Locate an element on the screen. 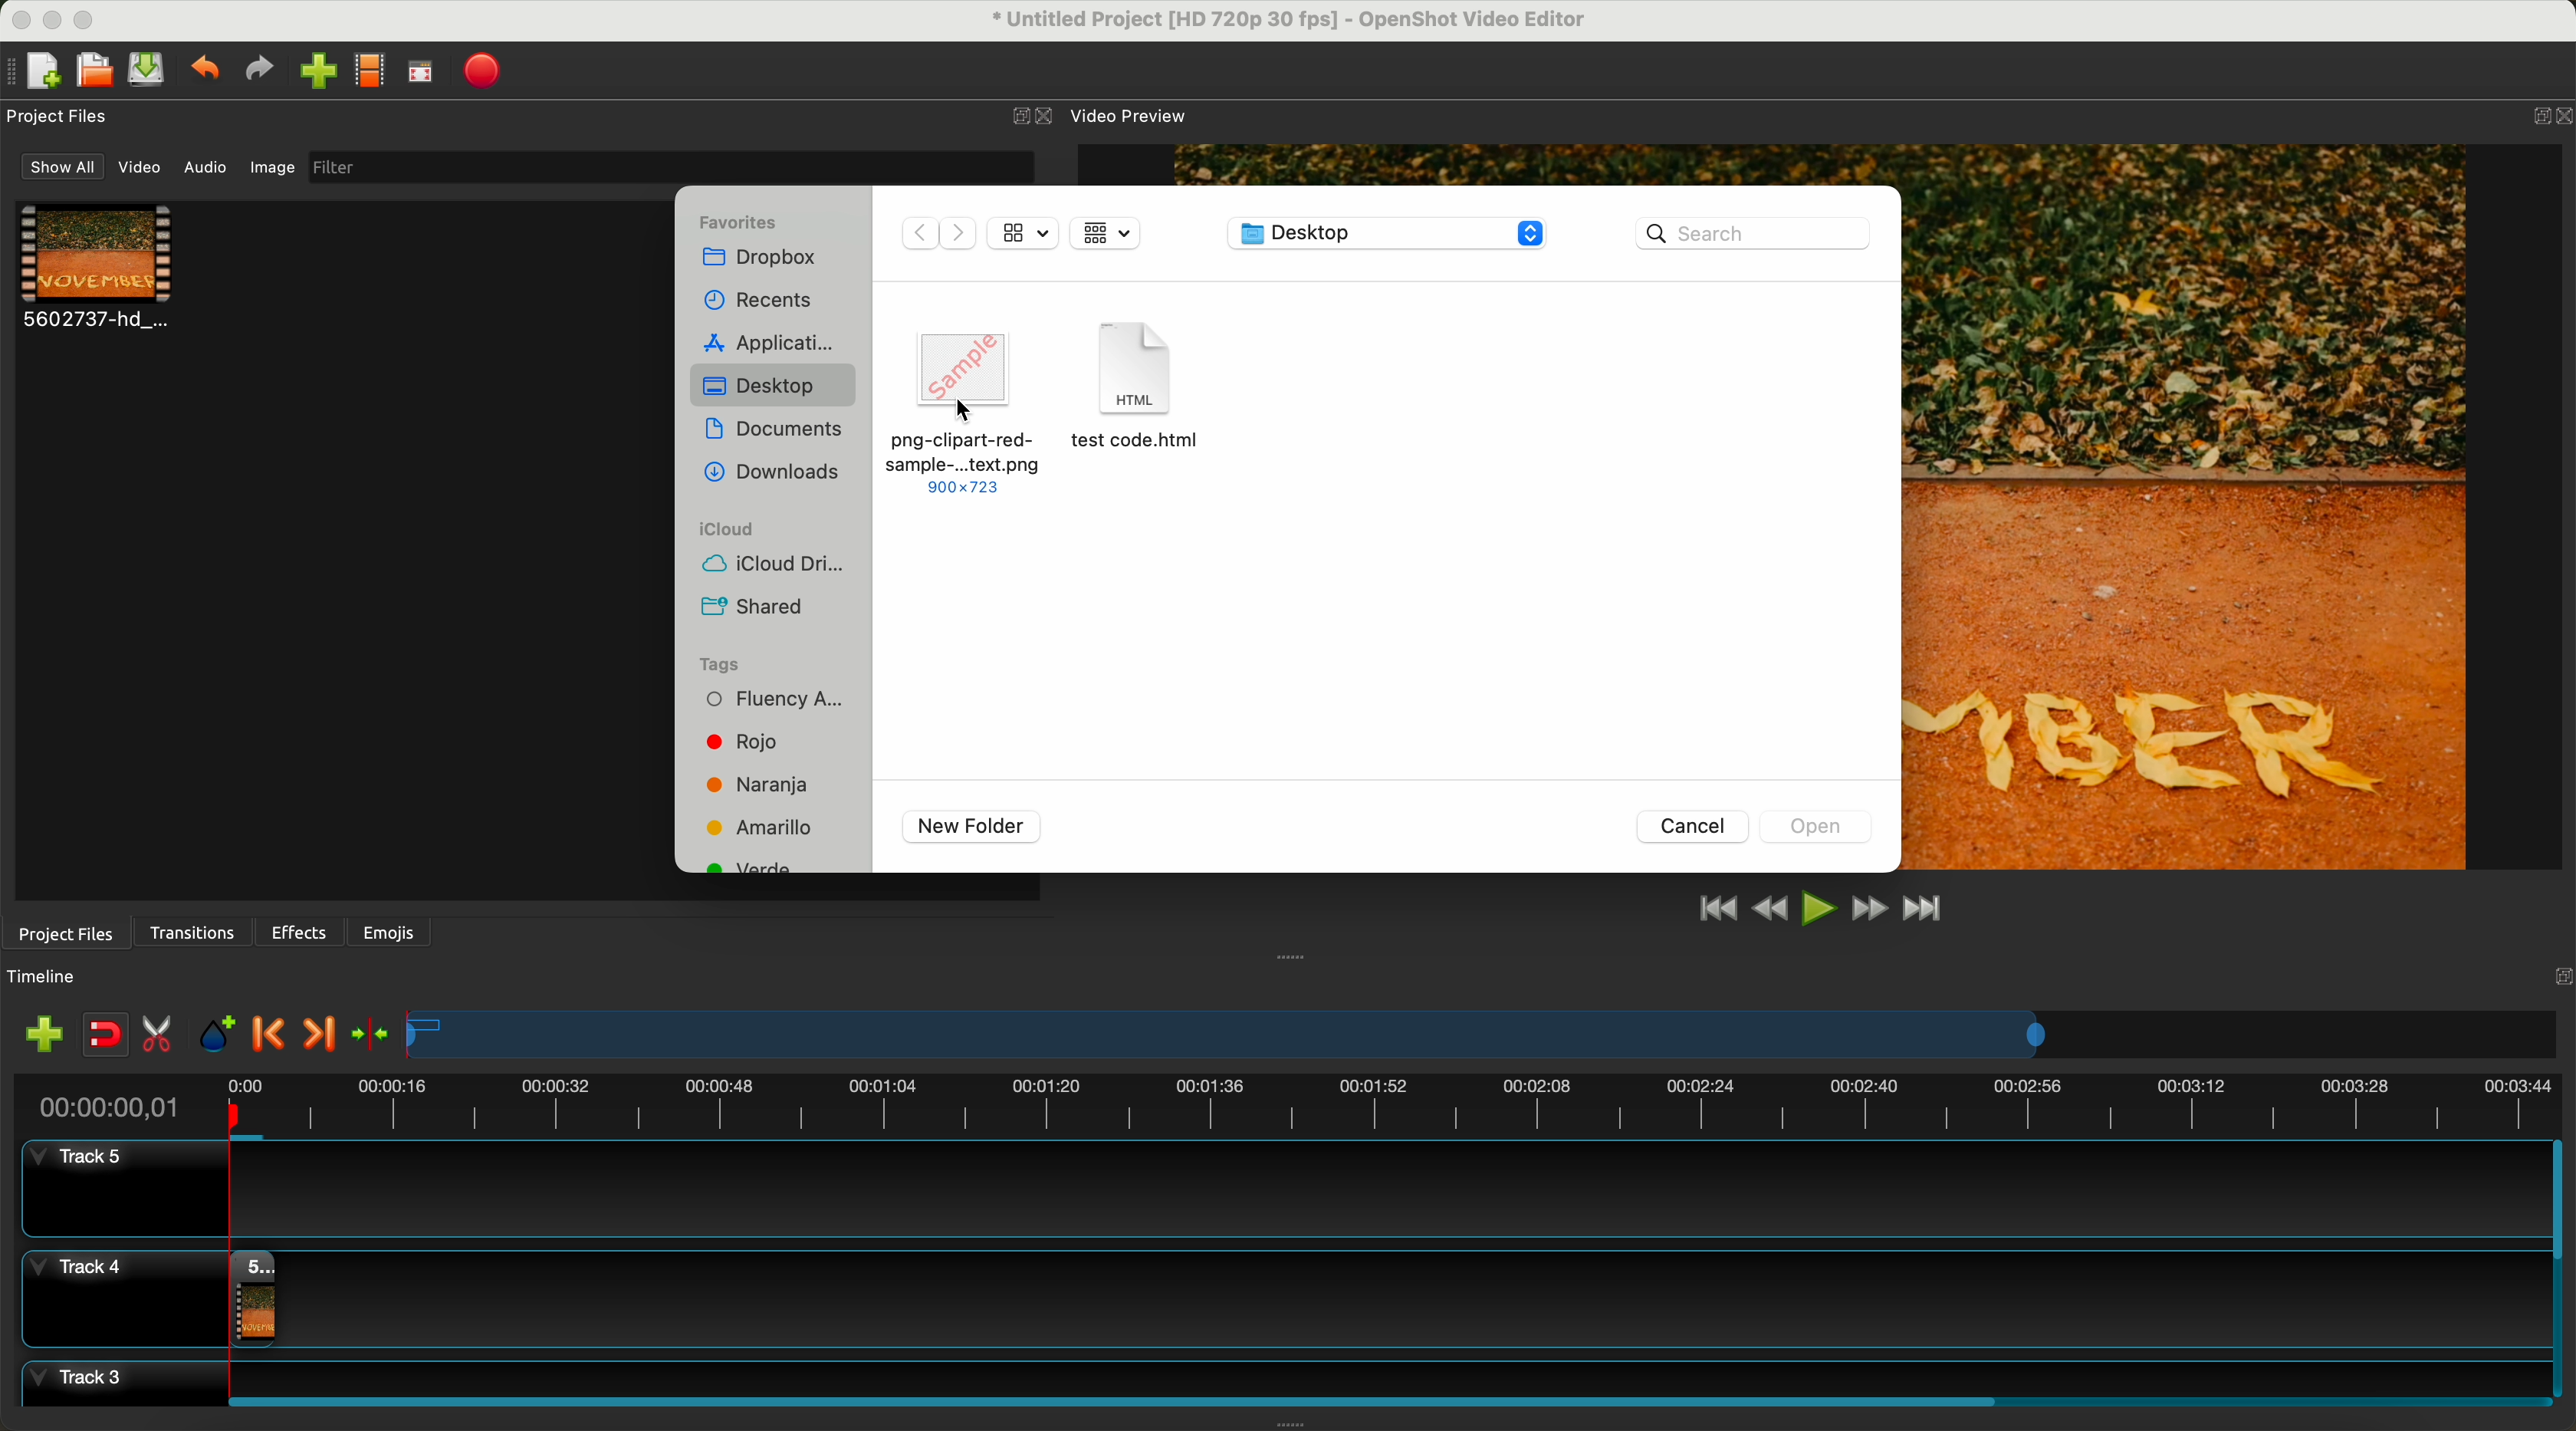 The image size is (2576, 1431). ruency is located at coordinates (787, 703).